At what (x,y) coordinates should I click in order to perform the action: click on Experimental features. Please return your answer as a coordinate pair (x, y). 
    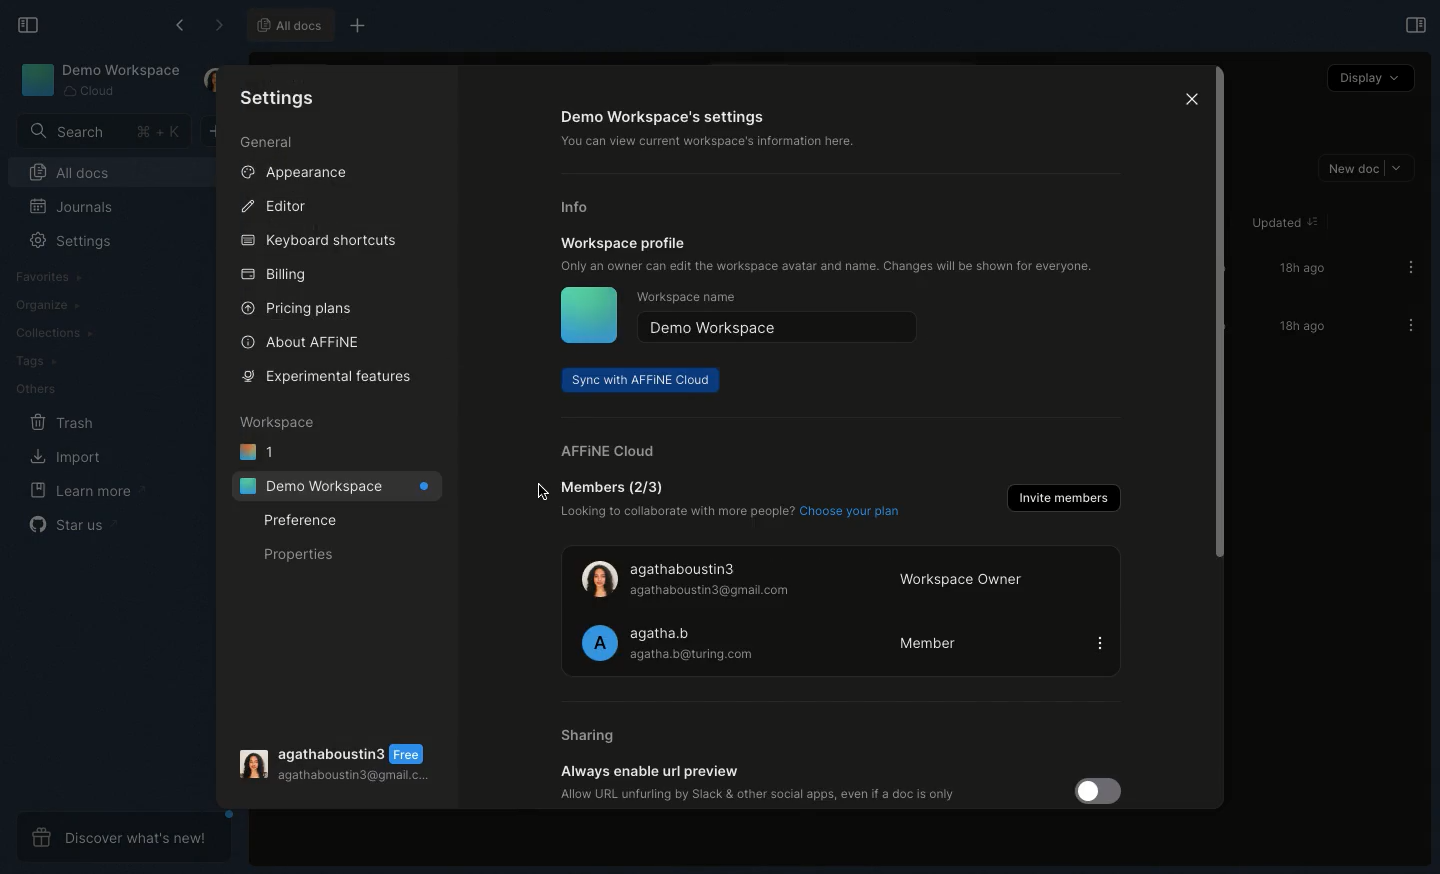
    Looking at the image, I should click on (330, 374).